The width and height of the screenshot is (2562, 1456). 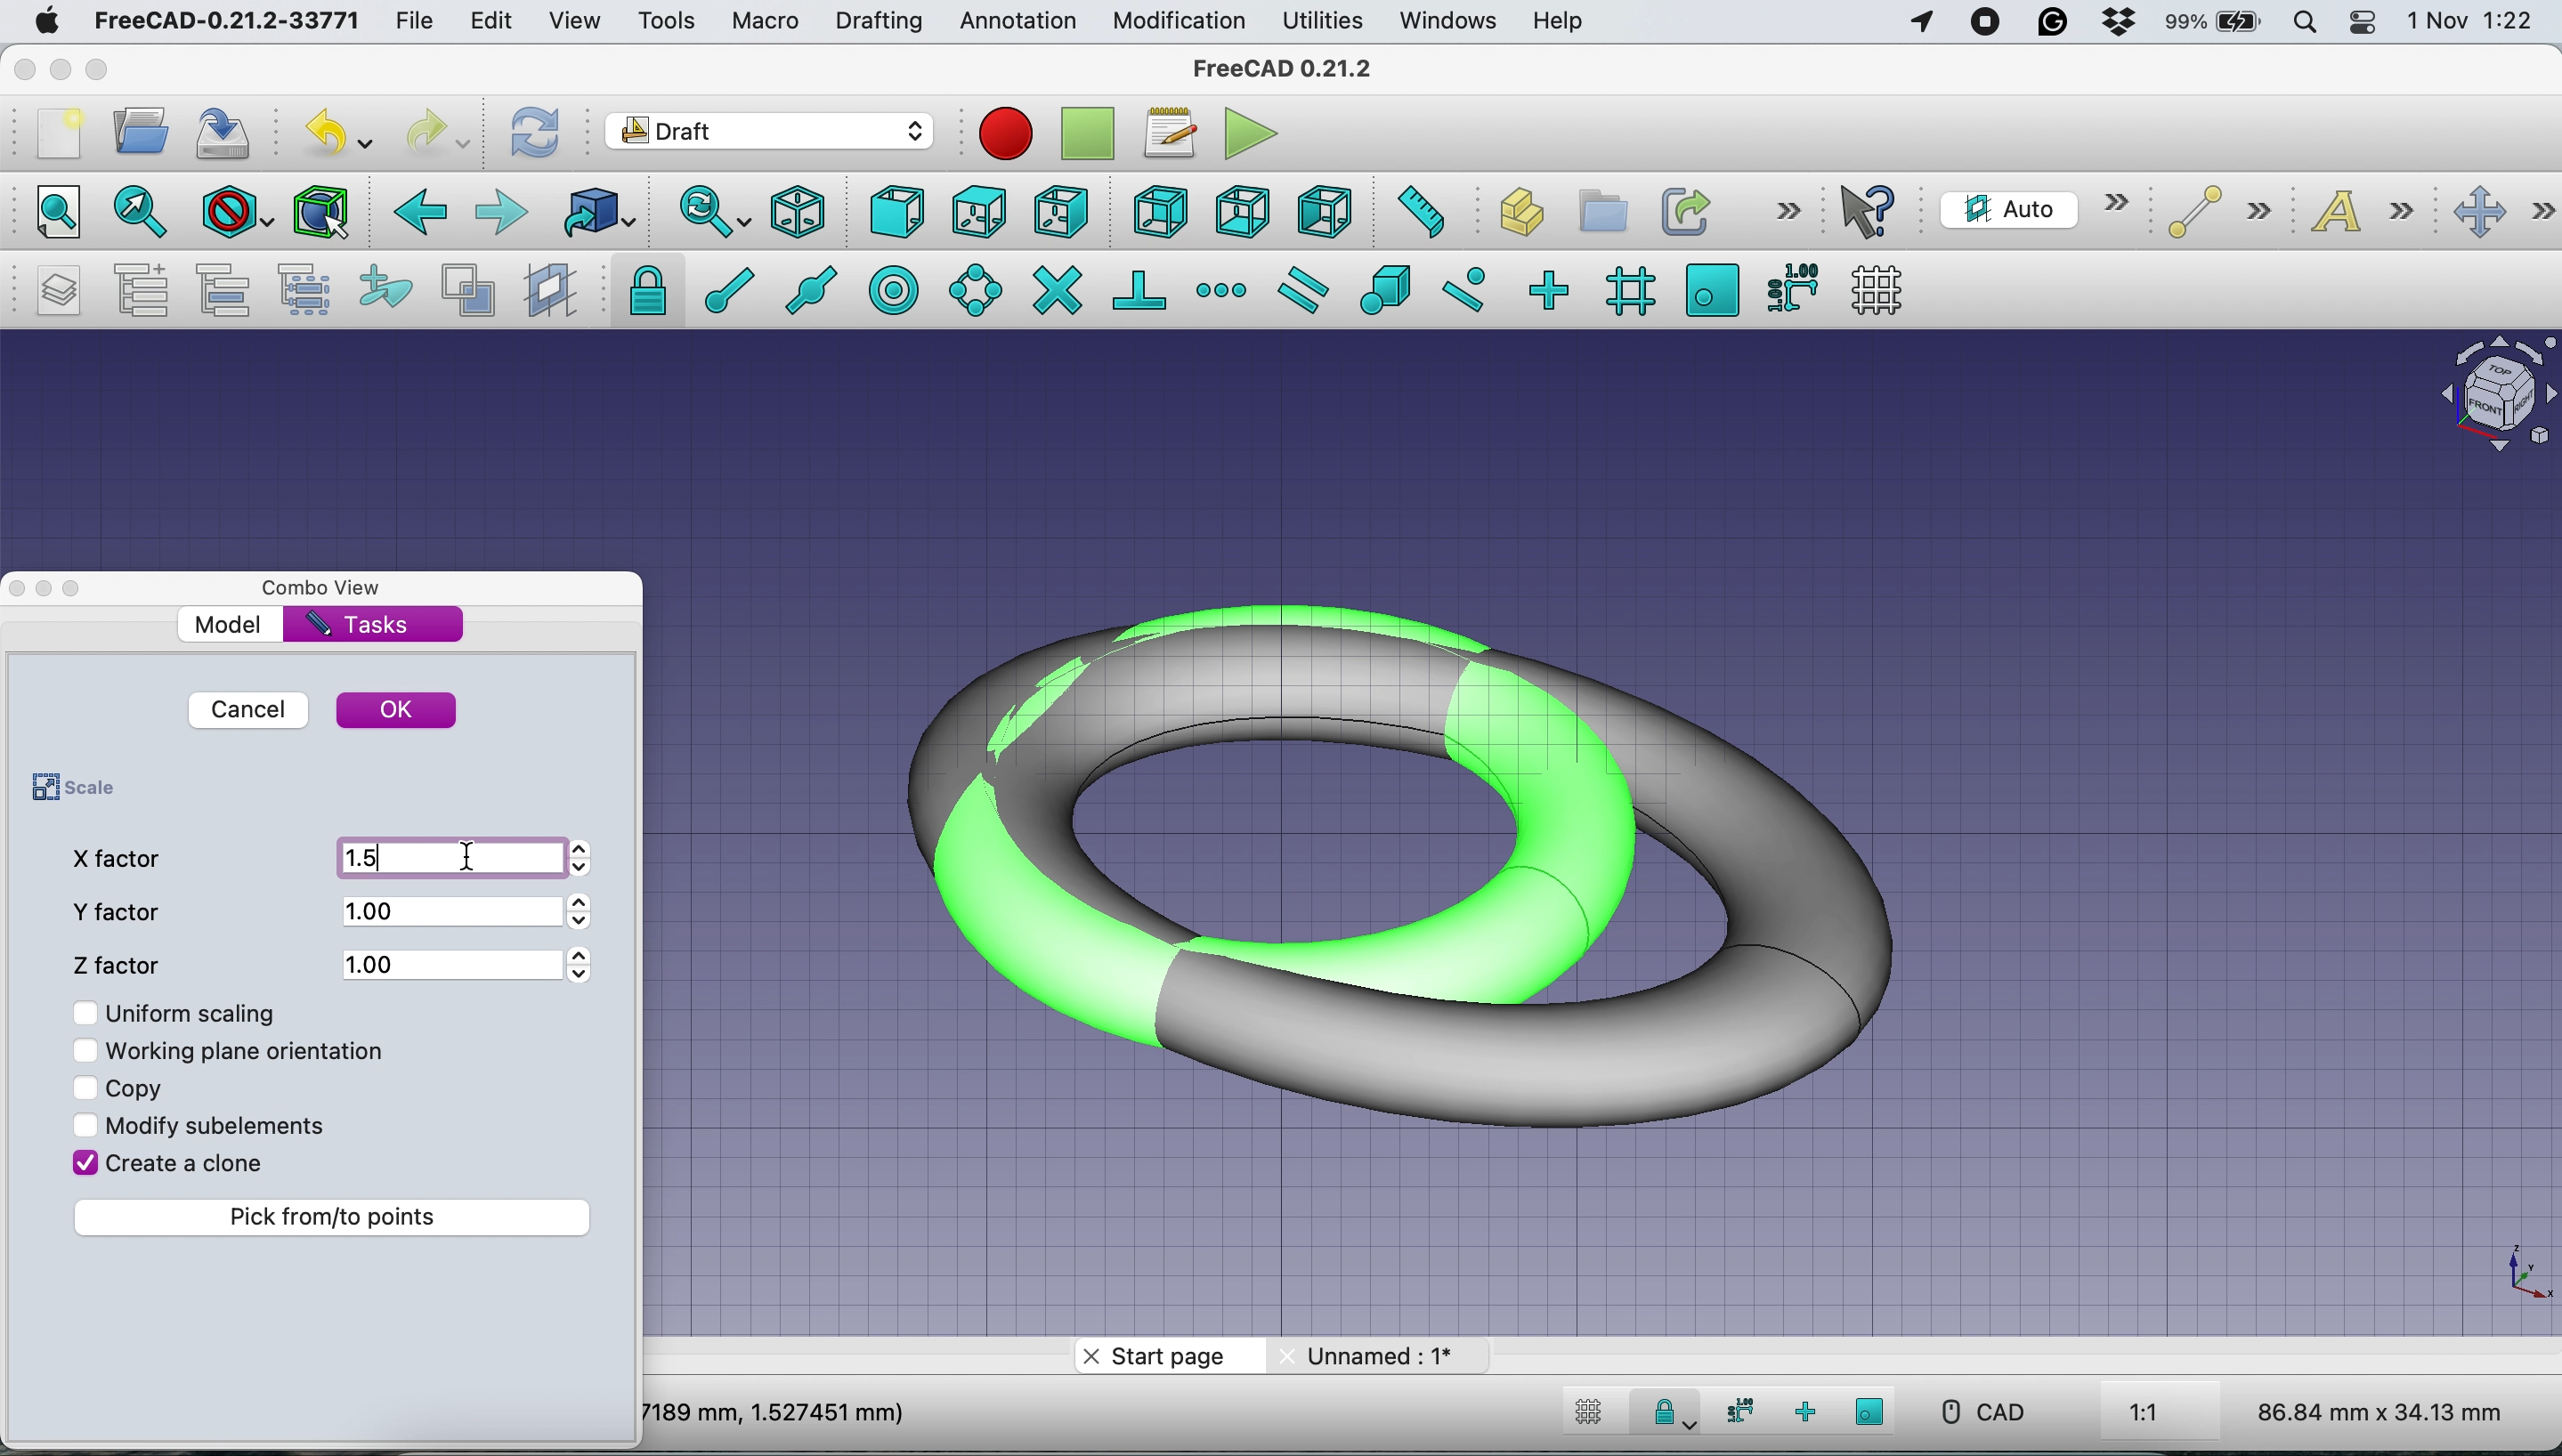 What do you see at coordinates (1986, 26) in the screenshot?
I see `screen recorder` at bounding box center [1986, 26].